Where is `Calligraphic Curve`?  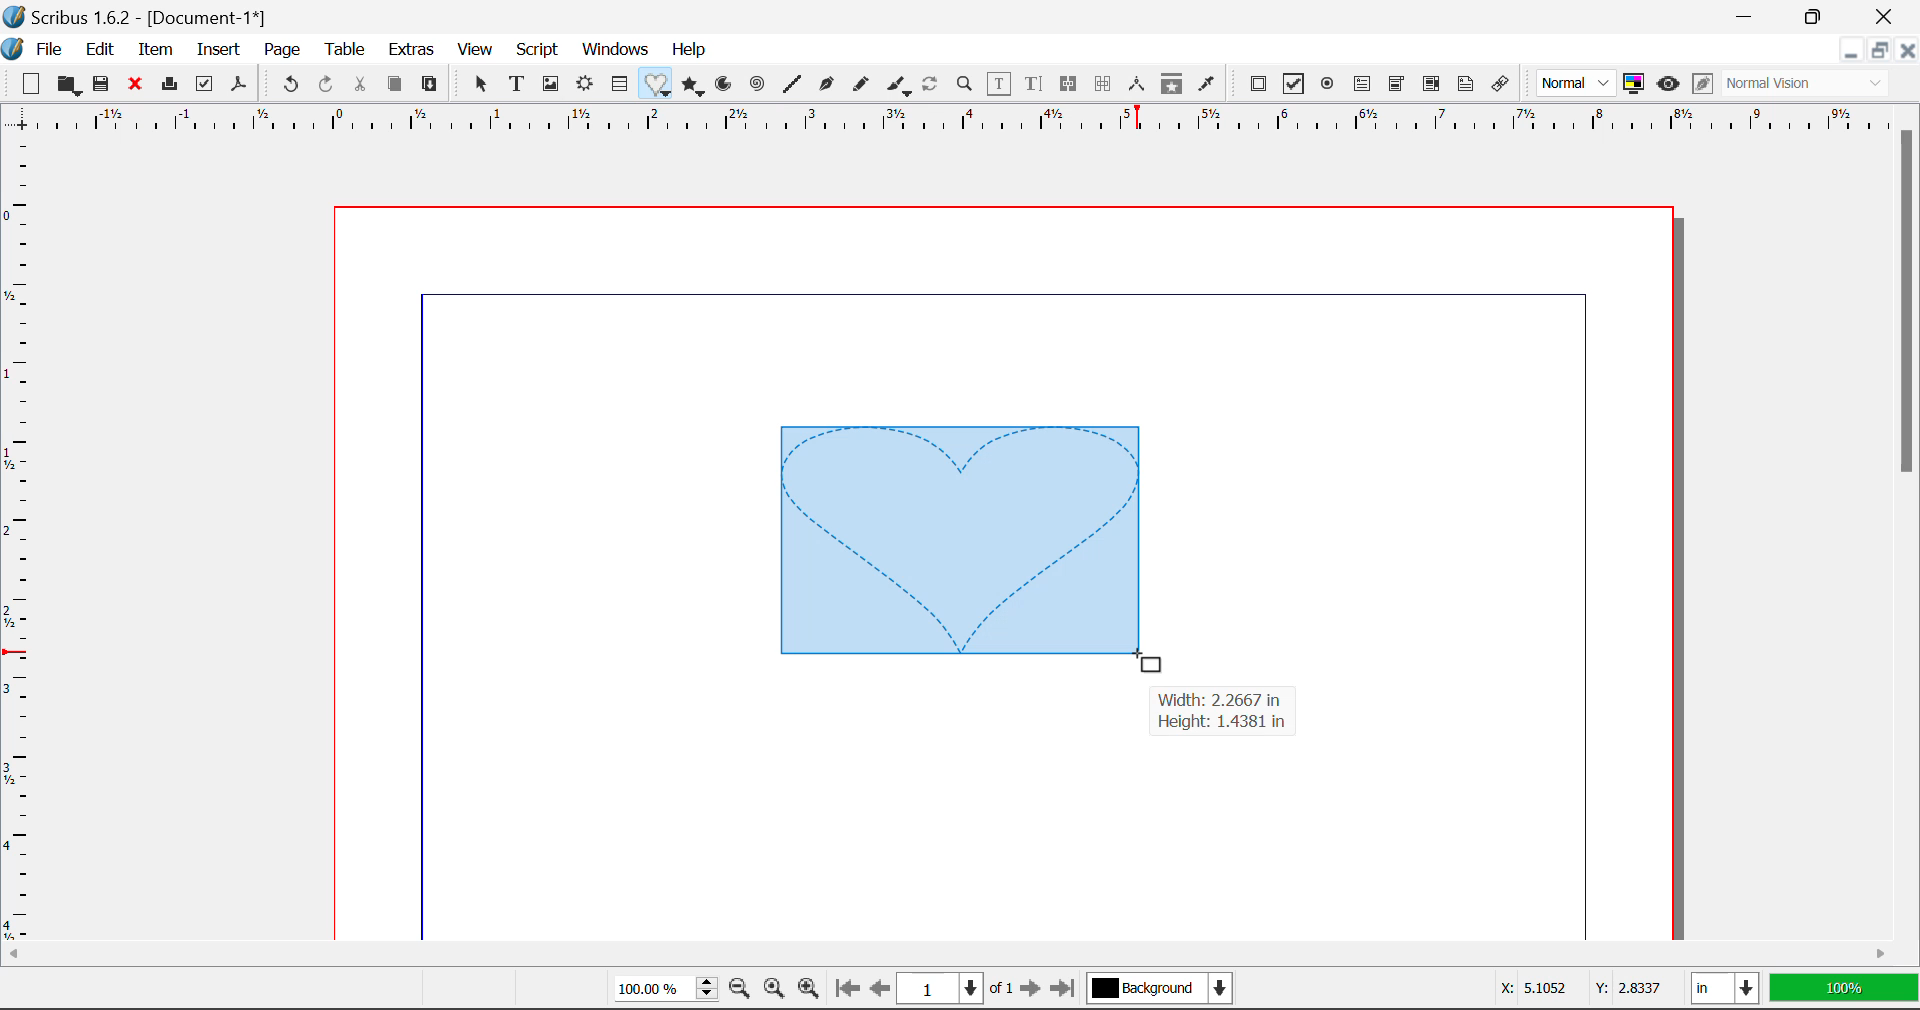 Calligraphic Curve is located at coordinates (899, 88).